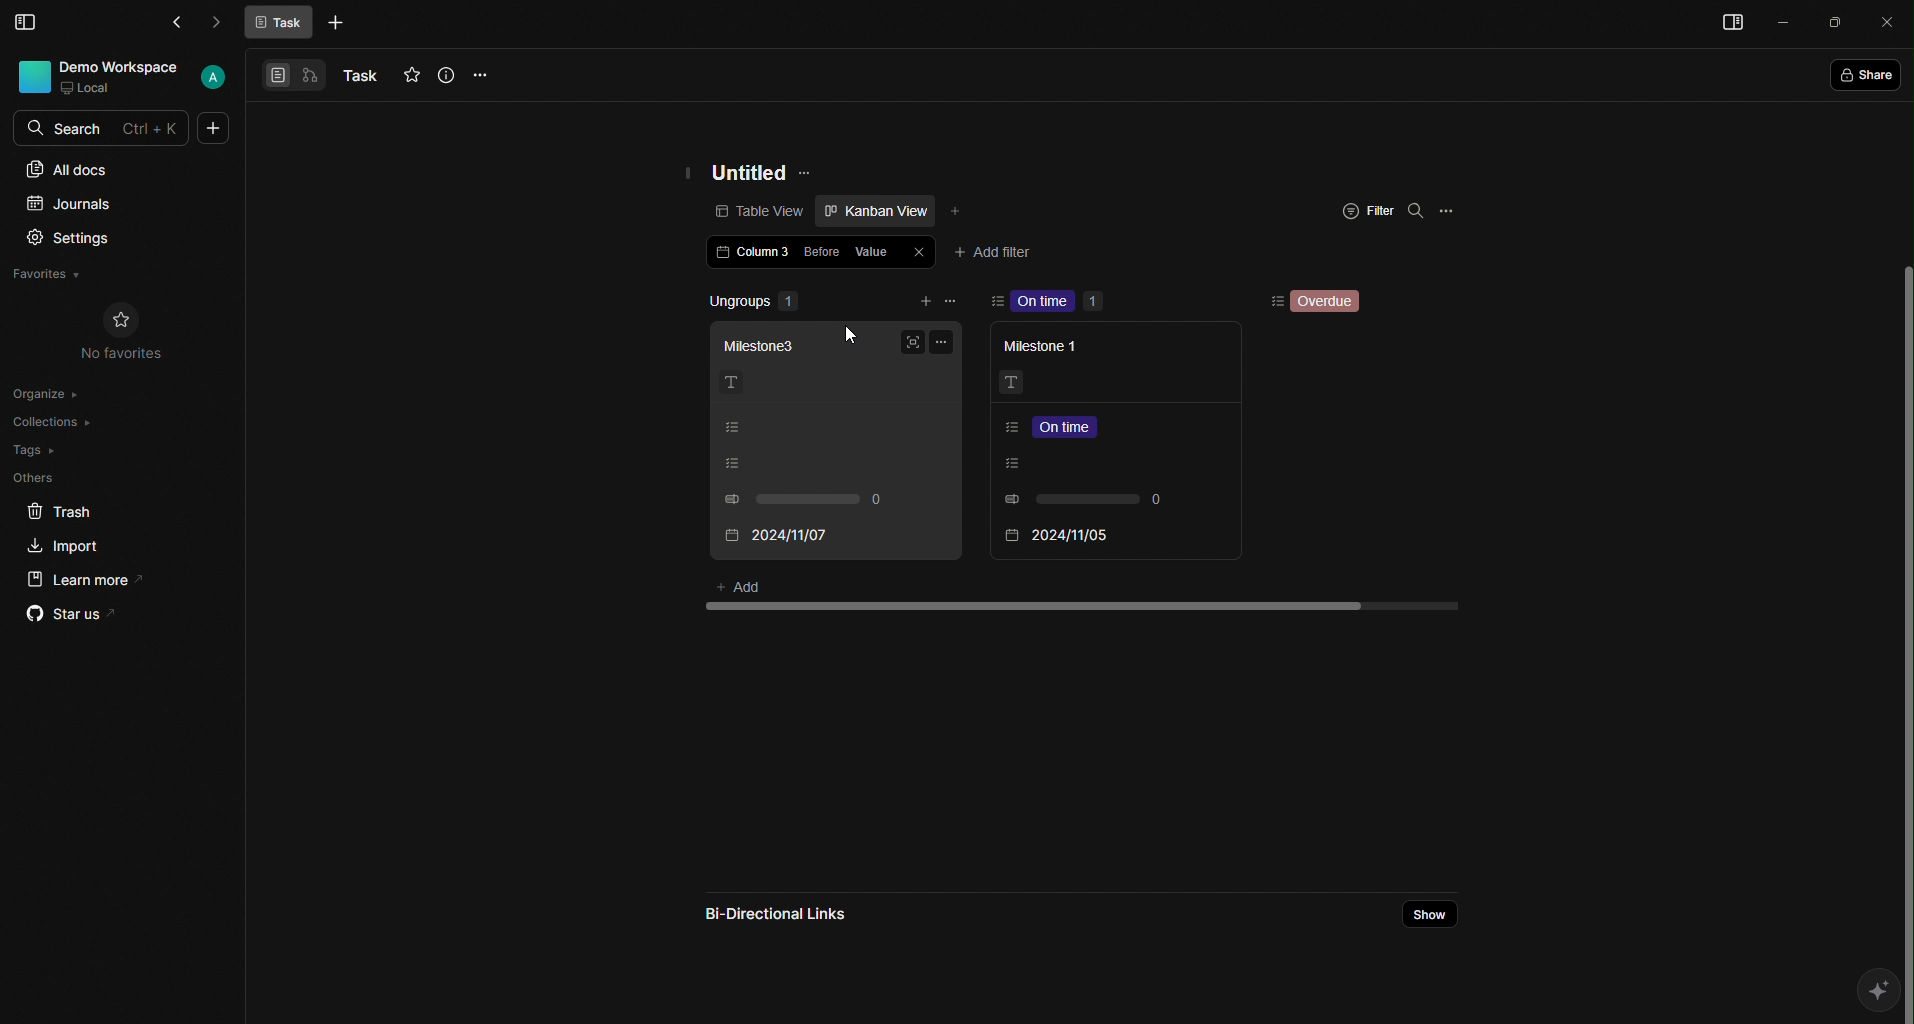 This screenshot has width=1914, height=1024. What do you see at coordinates (1727, 25) in the screenshot?
I see `Menu bar` at bounding box center [1727, 25].